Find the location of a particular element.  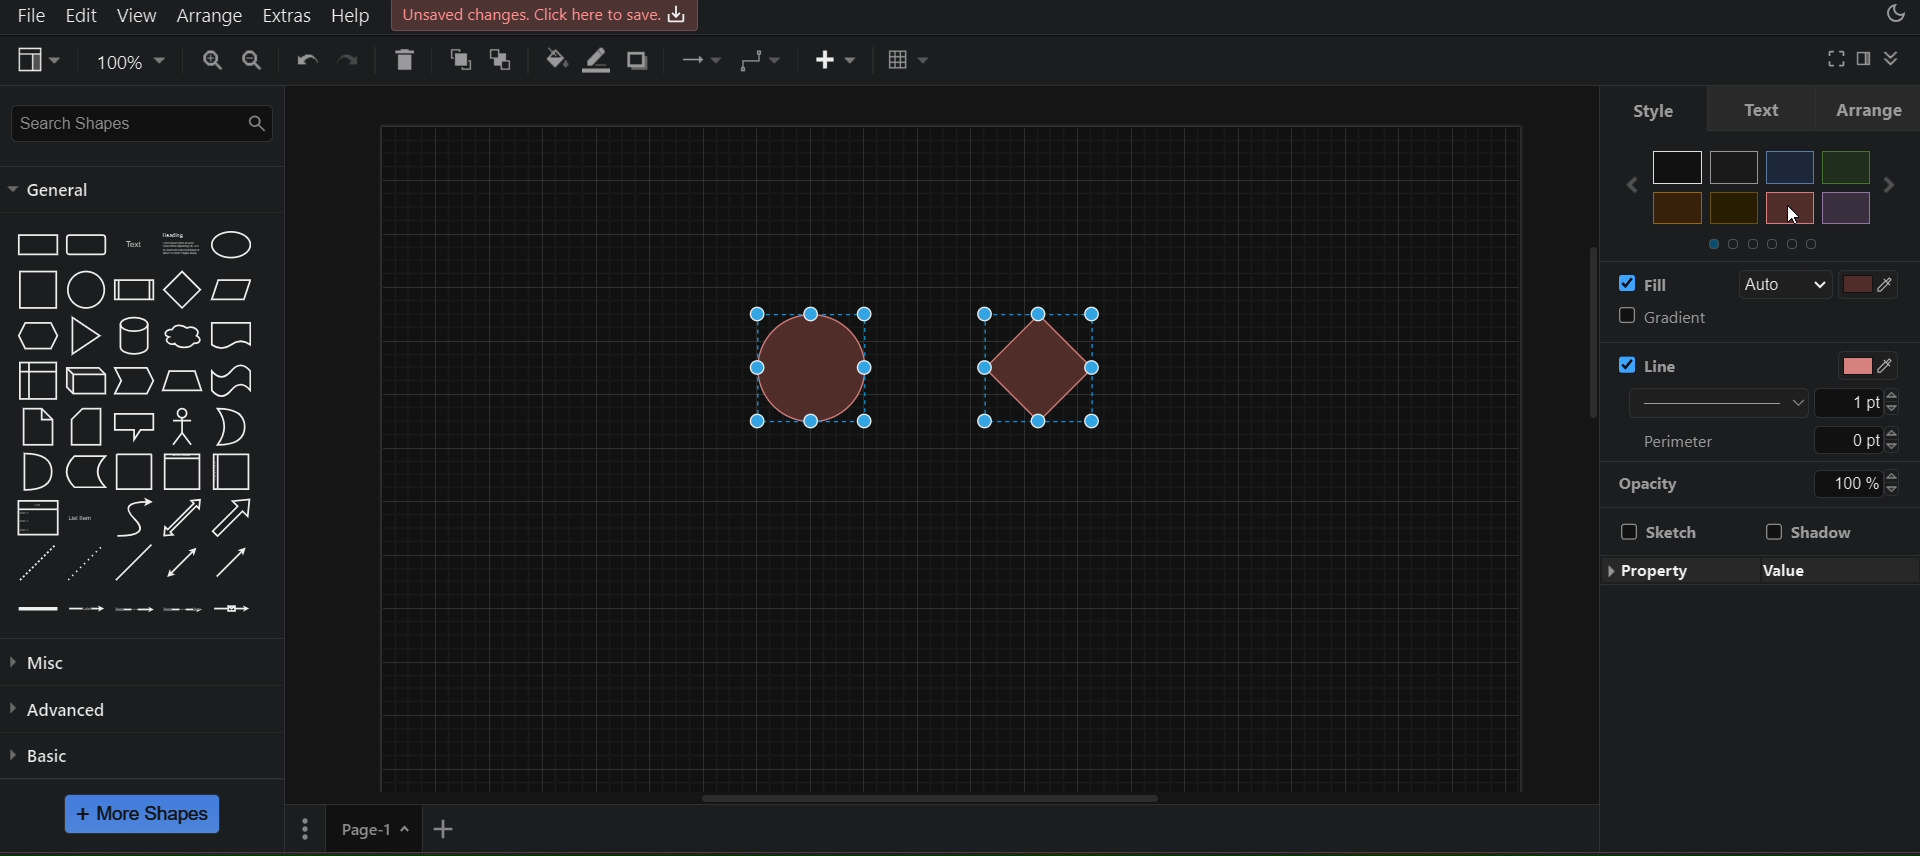

Hexagon is located at coordinates (36, 337).